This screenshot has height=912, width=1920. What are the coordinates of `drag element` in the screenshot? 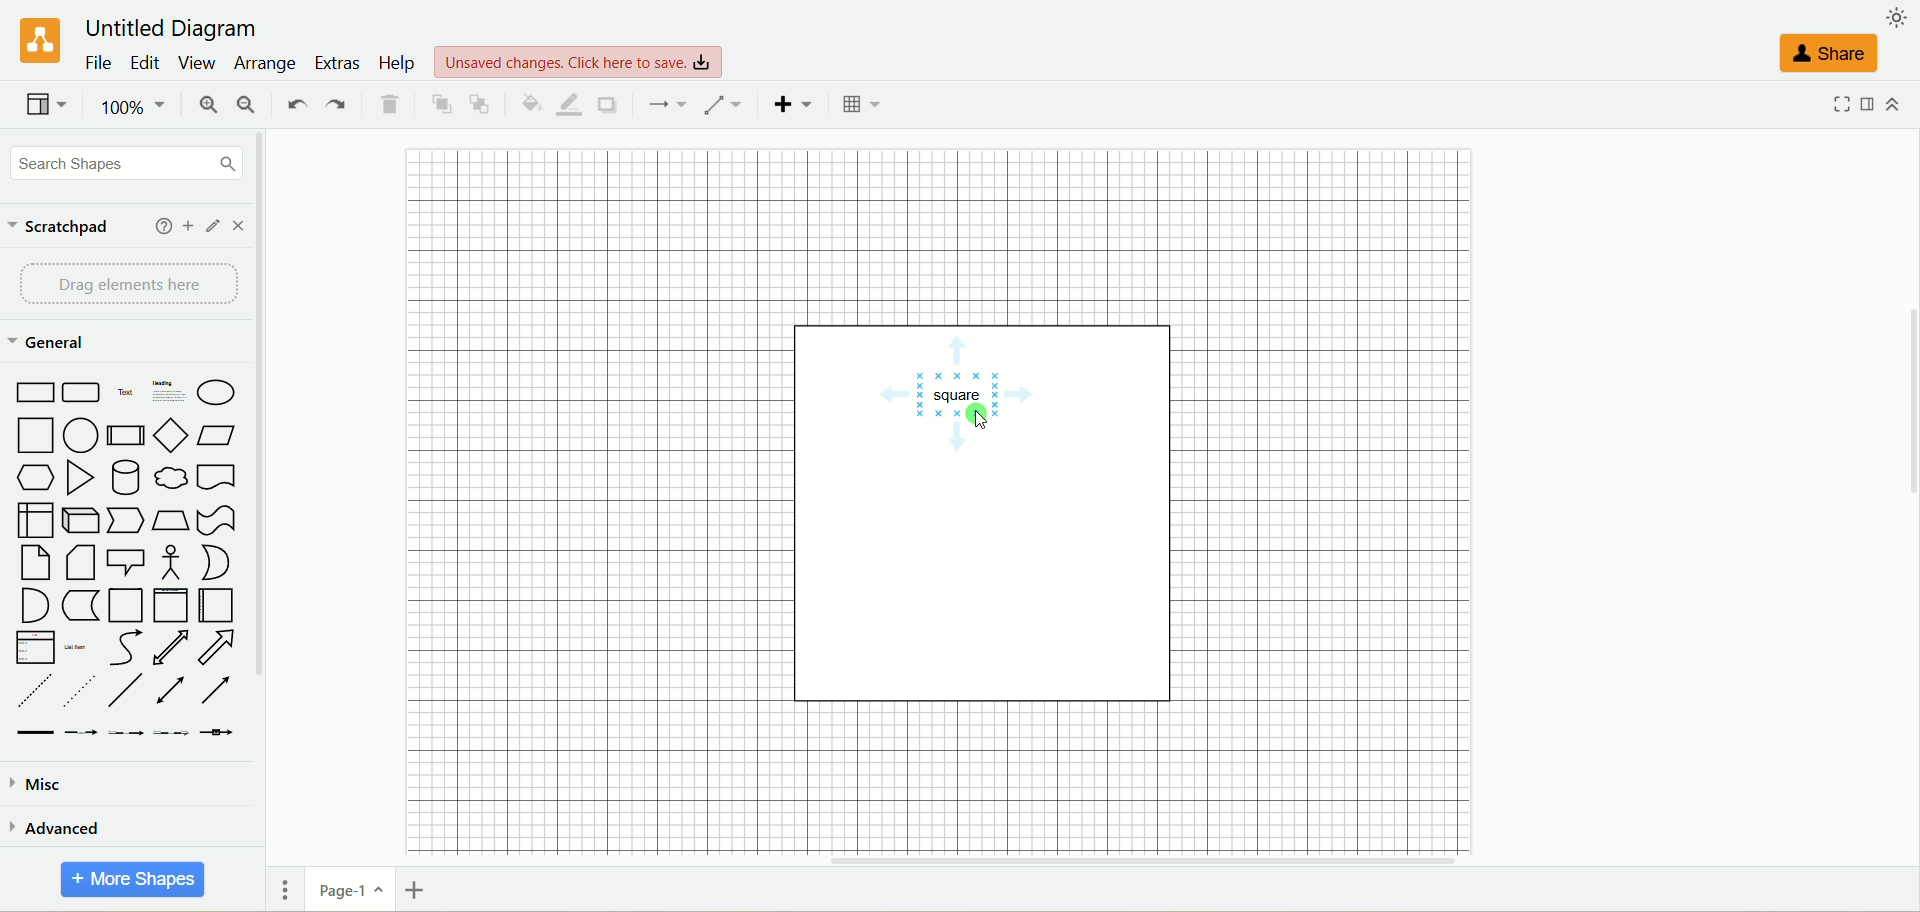 It's located at (129, 285).